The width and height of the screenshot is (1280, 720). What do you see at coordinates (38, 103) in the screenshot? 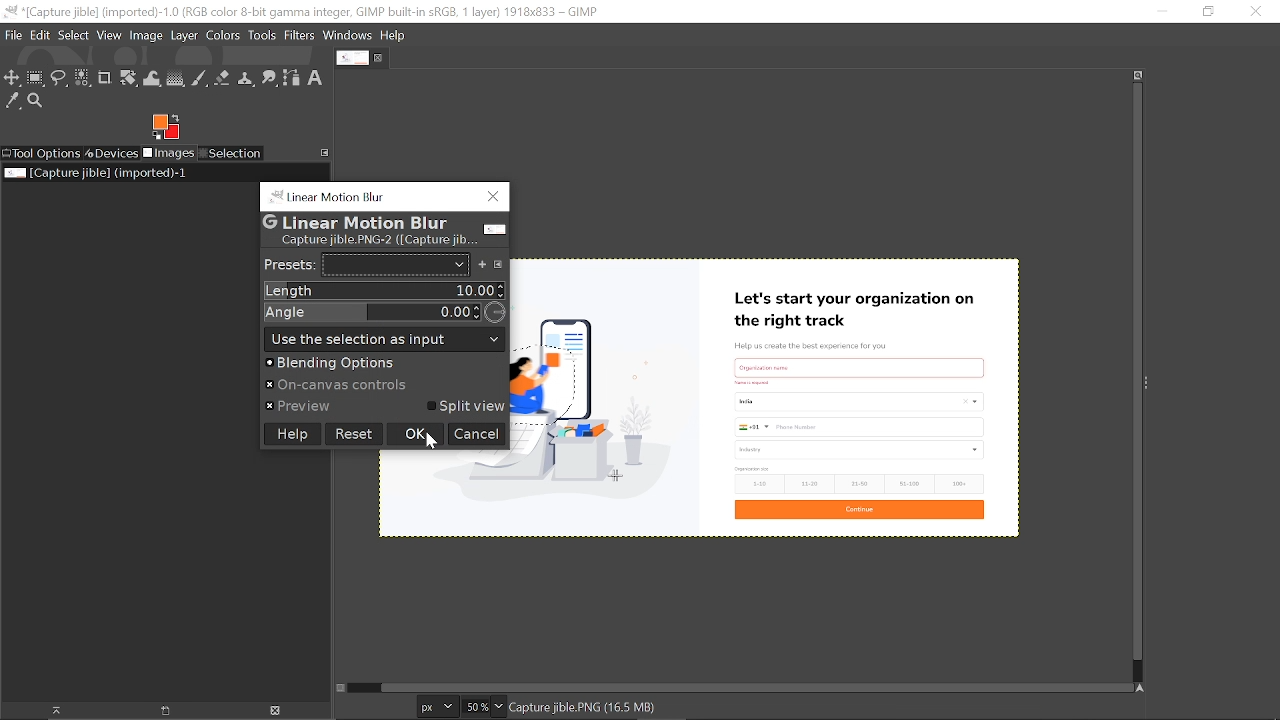
I see `Zoom tool` at bounding box center [38, 103].